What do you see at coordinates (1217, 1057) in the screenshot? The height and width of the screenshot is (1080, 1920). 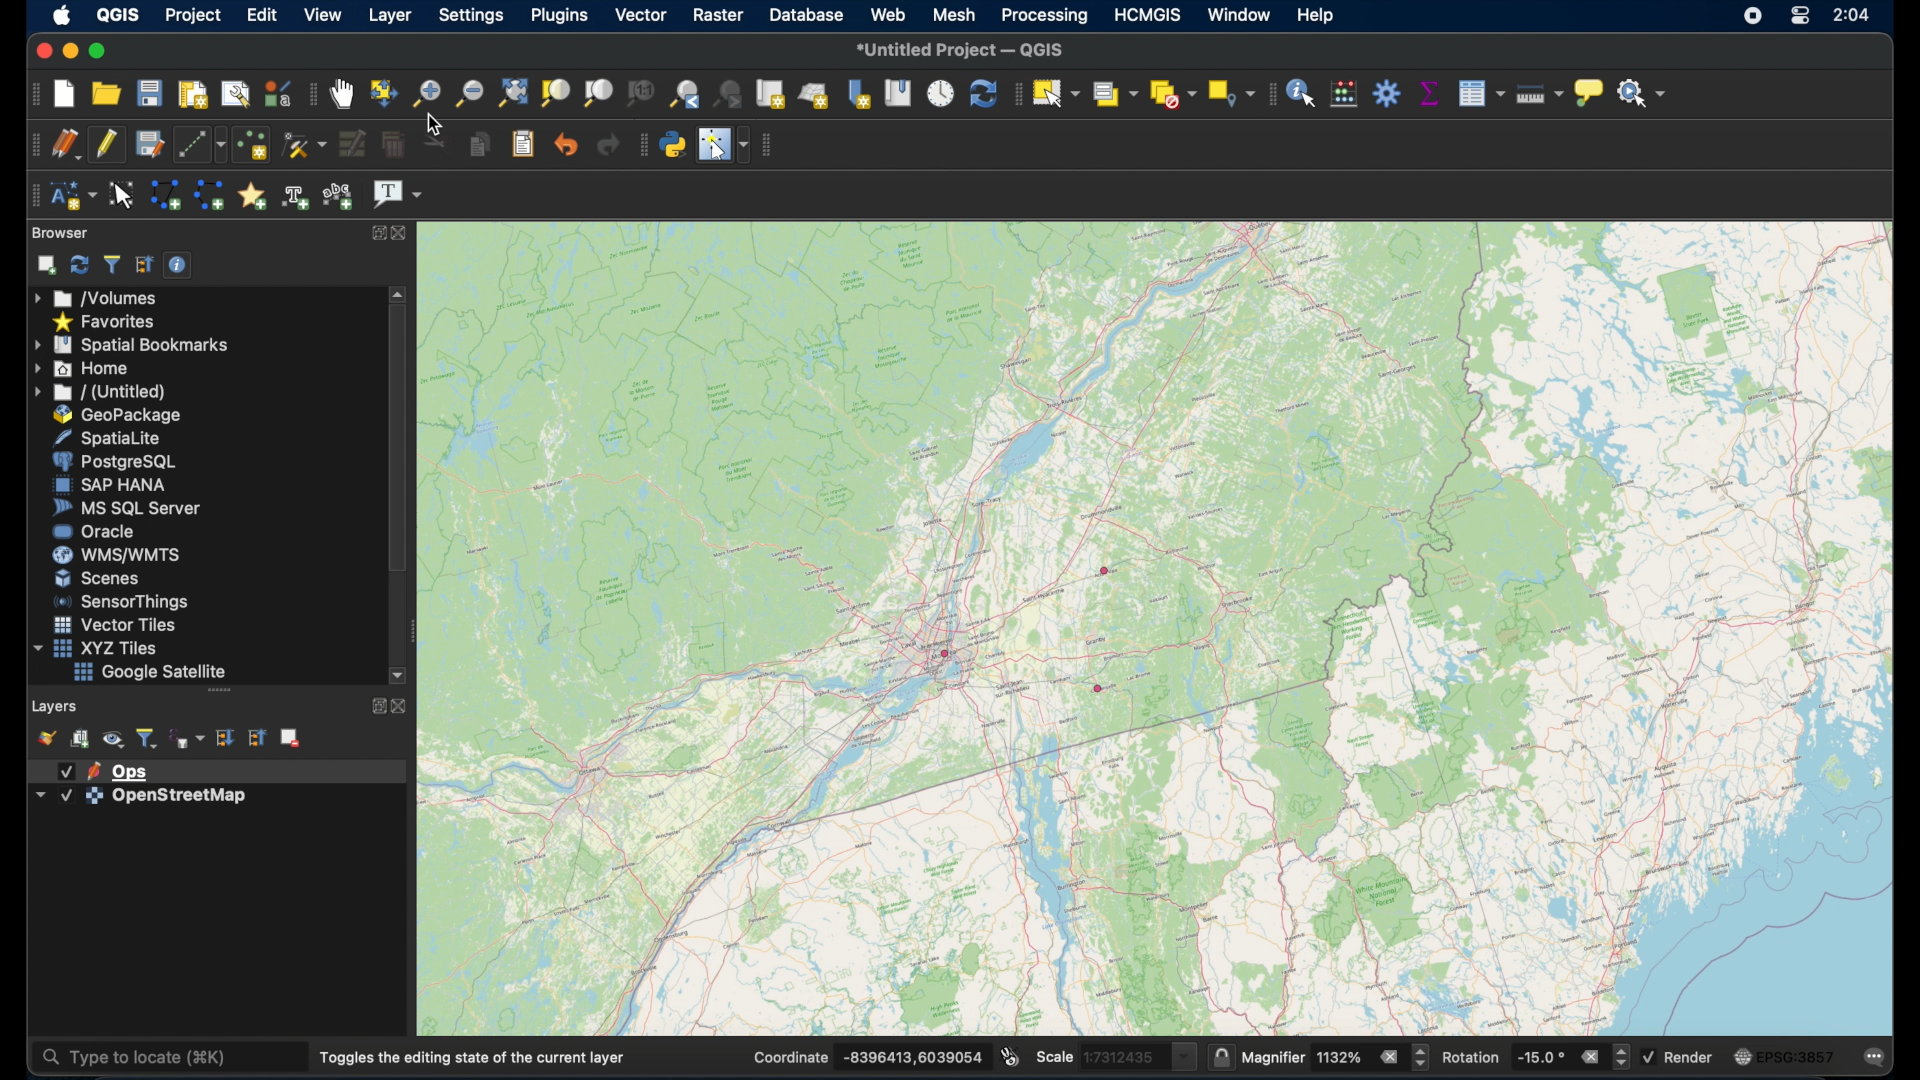 I see `lock scale` at bounding box center [1217, 1057].